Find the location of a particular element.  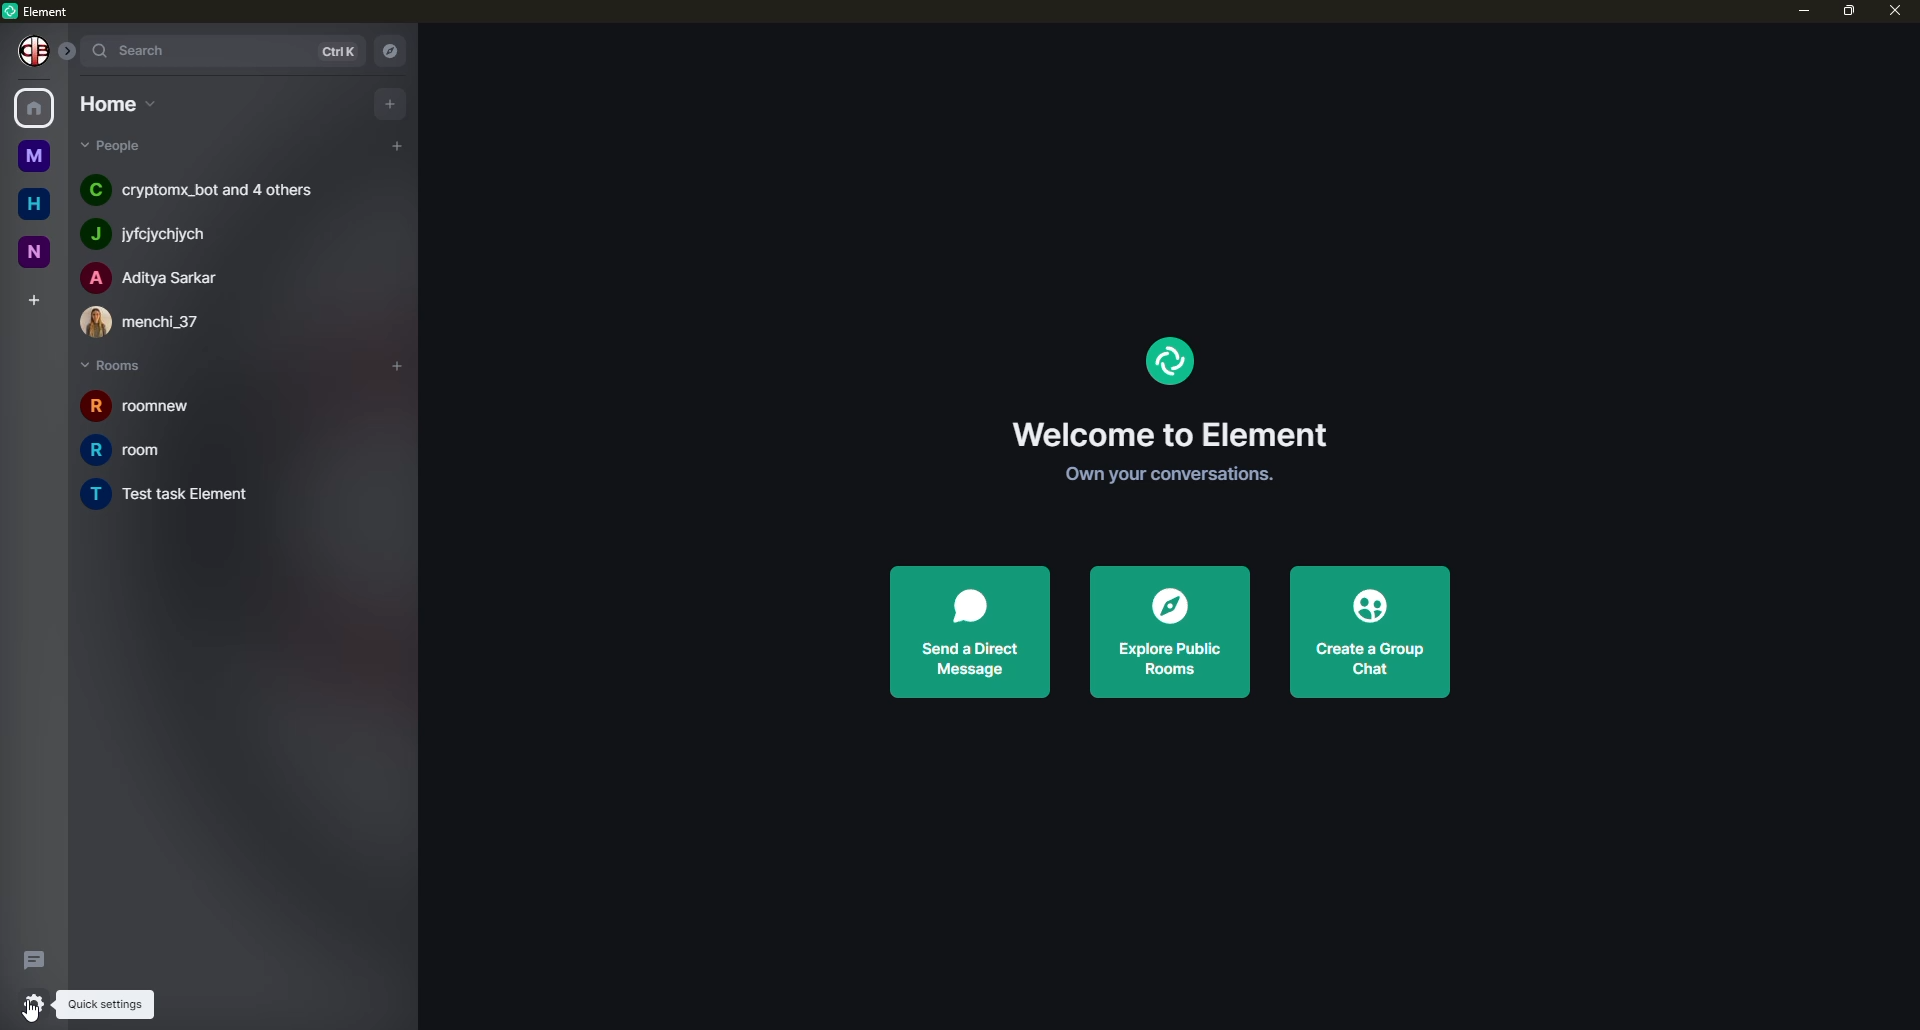

people is located at coordinates (121, 146).